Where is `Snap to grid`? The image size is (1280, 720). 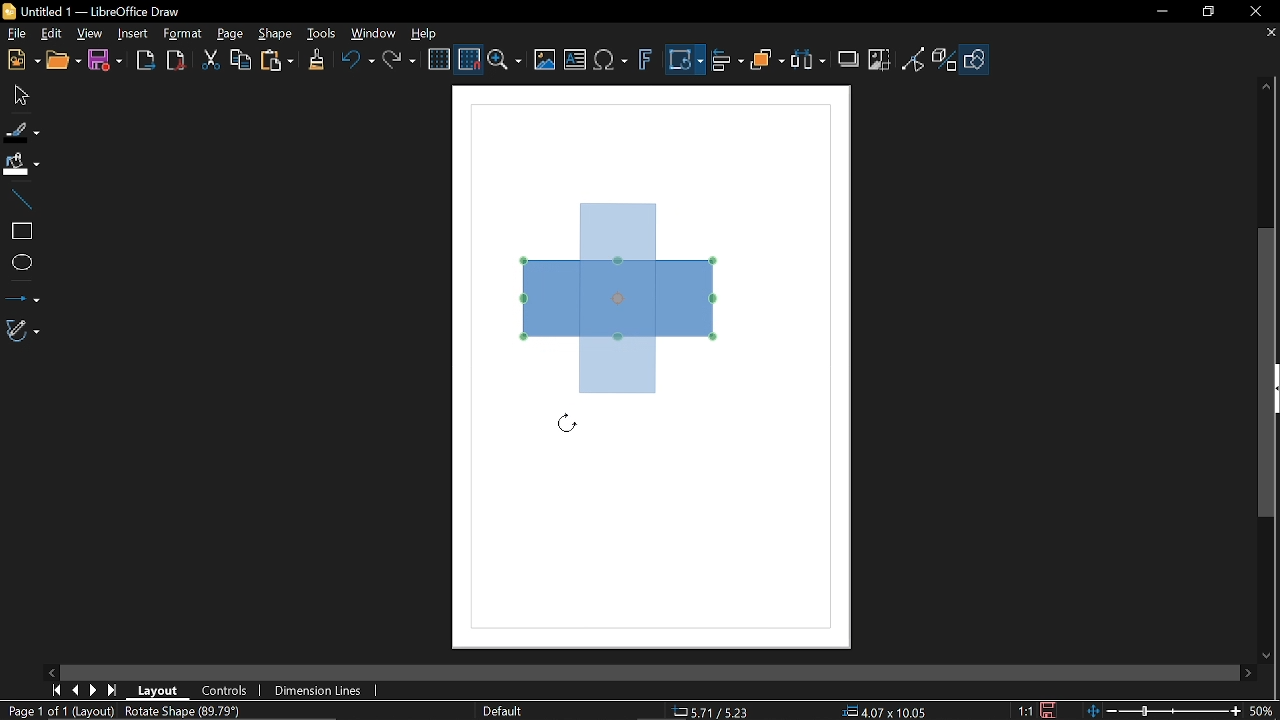
Snap to grid is located at coordinates (468, 60).